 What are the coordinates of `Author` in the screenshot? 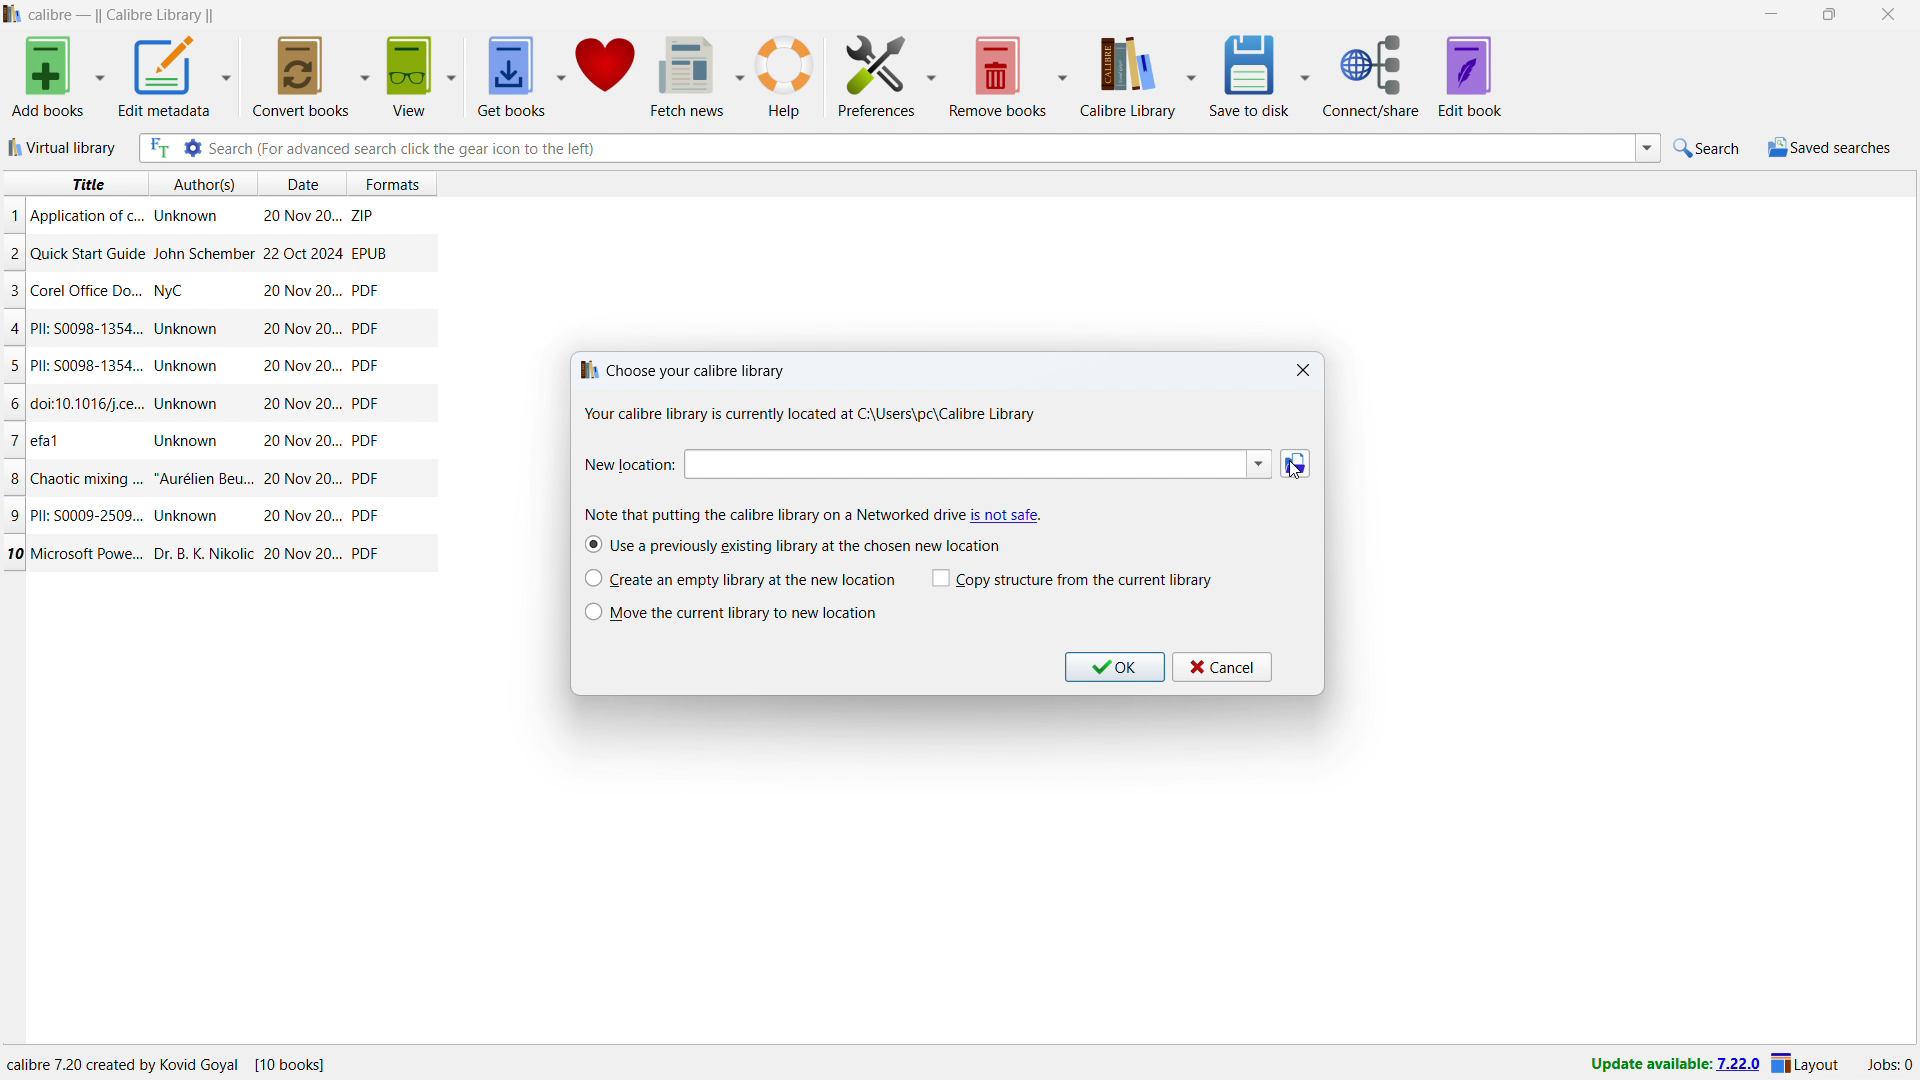 It's located at (190, 403).